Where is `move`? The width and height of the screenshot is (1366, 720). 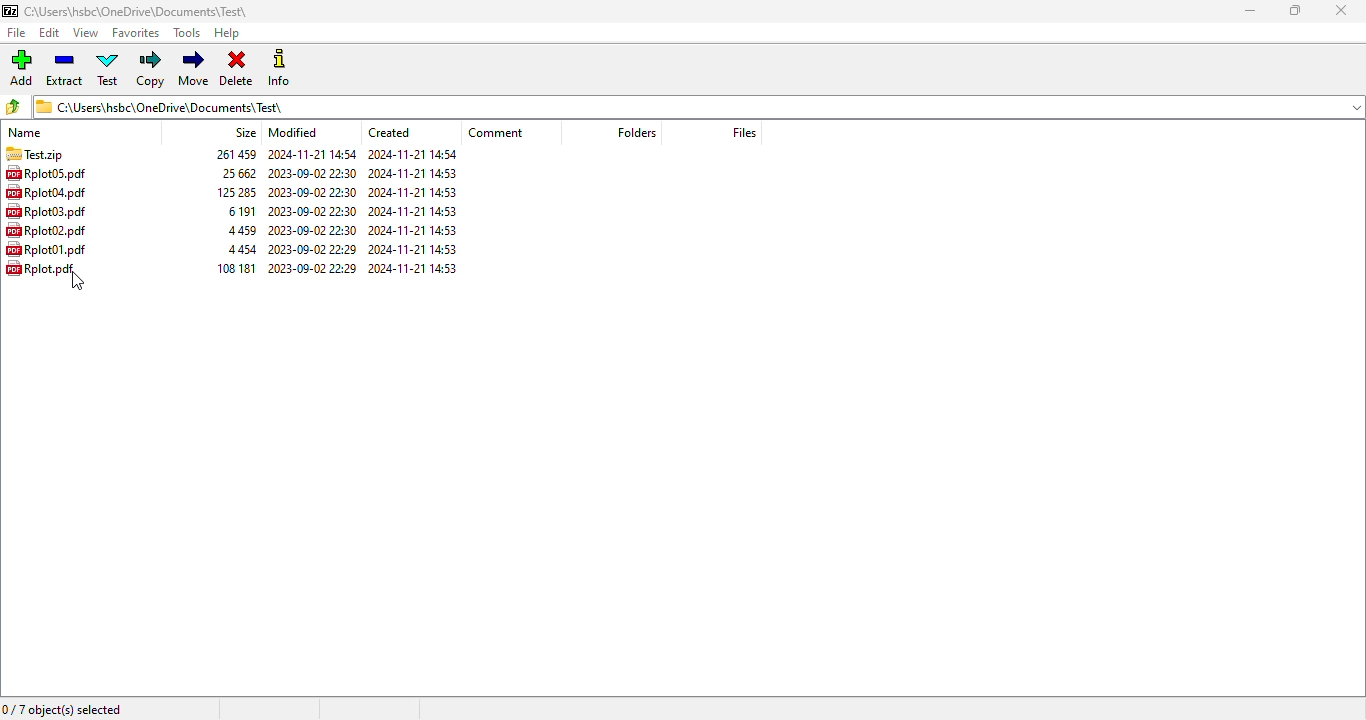 move is located at coordinates (194, 67).